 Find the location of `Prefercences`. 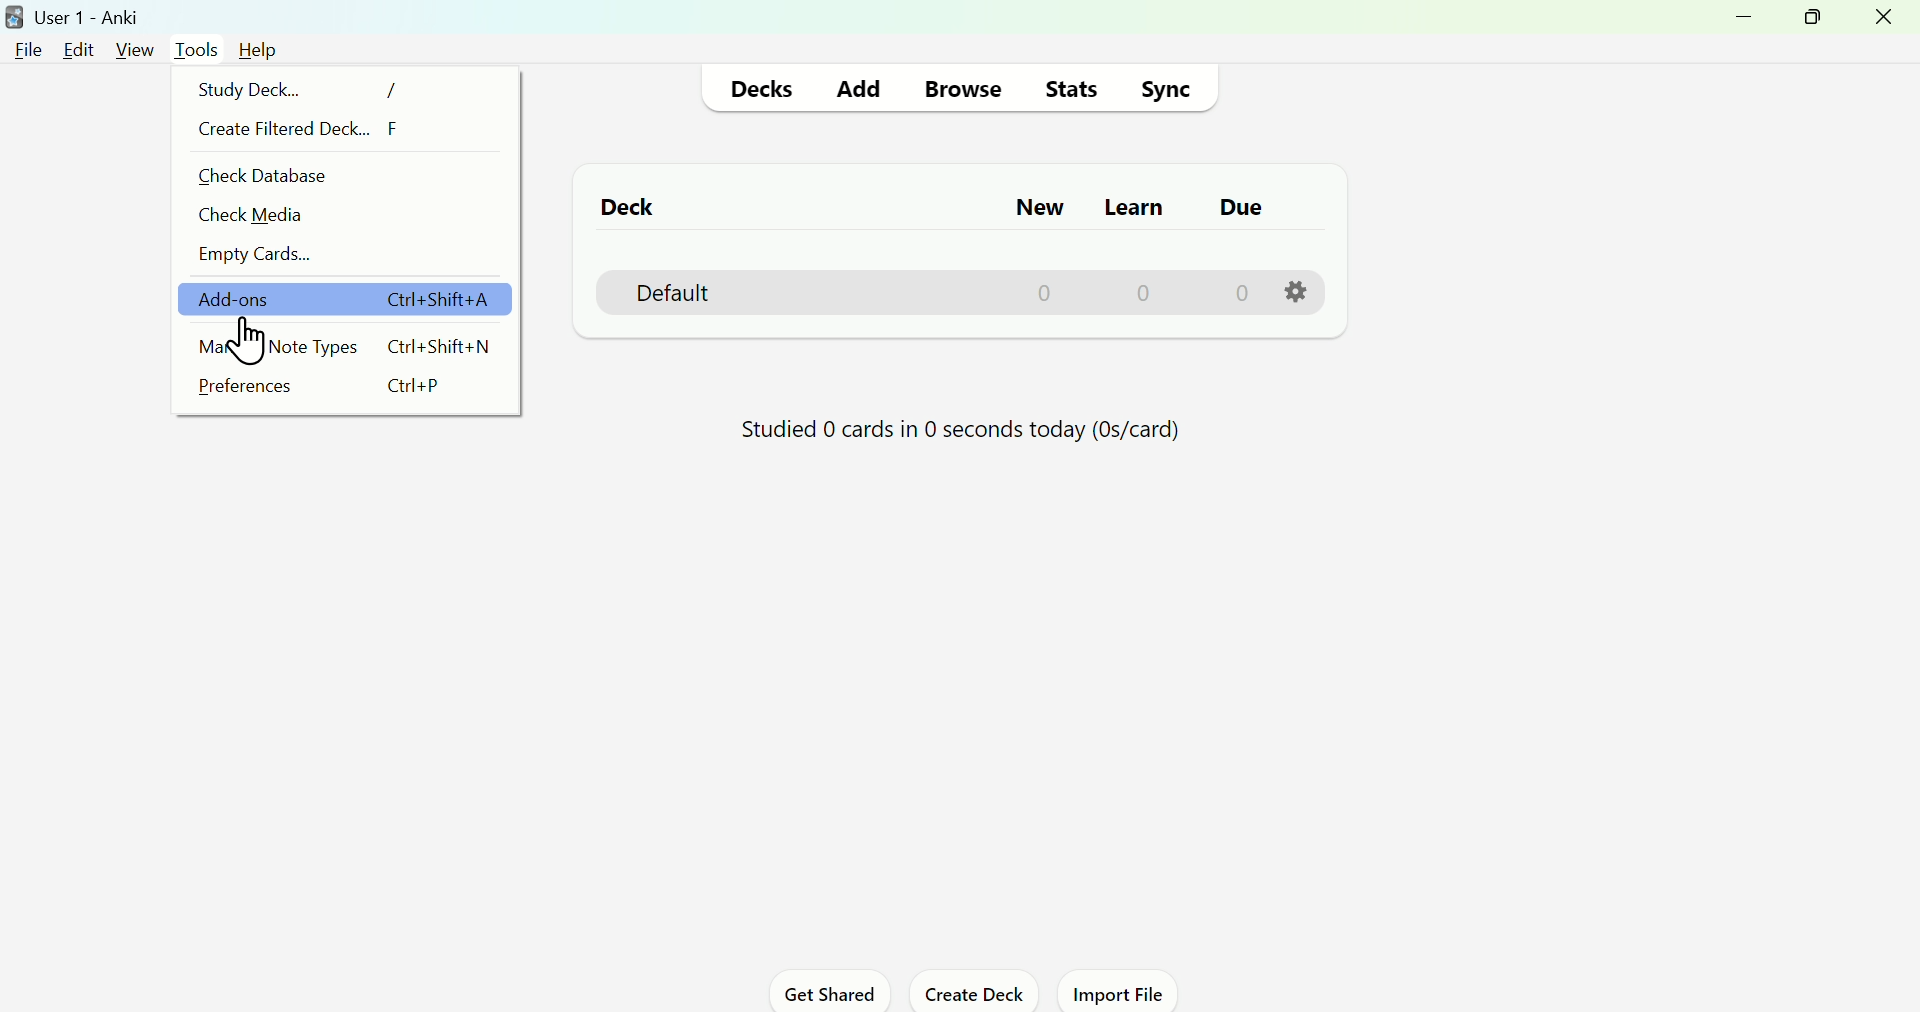

Prefercences is located at coordinates (322, 388).